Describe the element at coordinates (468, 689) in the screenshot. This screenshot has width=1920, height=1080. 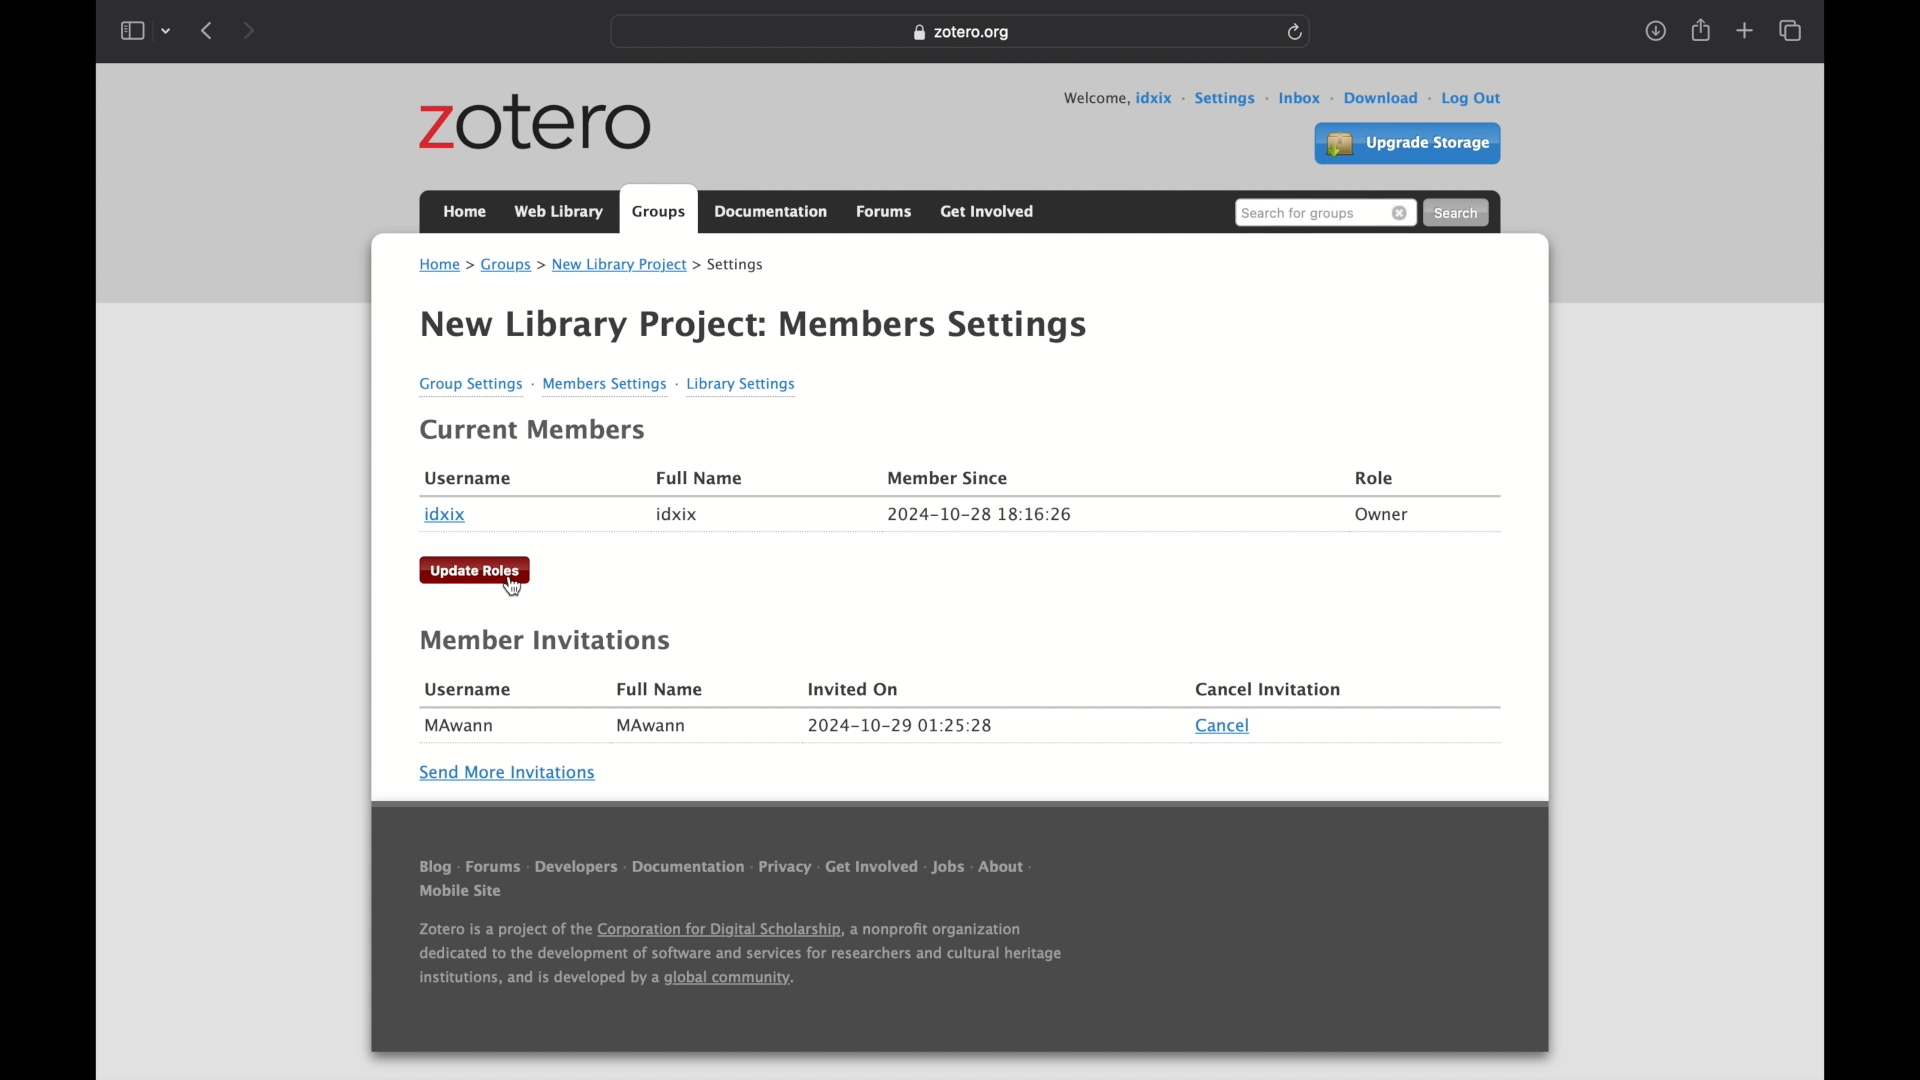
I see `username` at that location.